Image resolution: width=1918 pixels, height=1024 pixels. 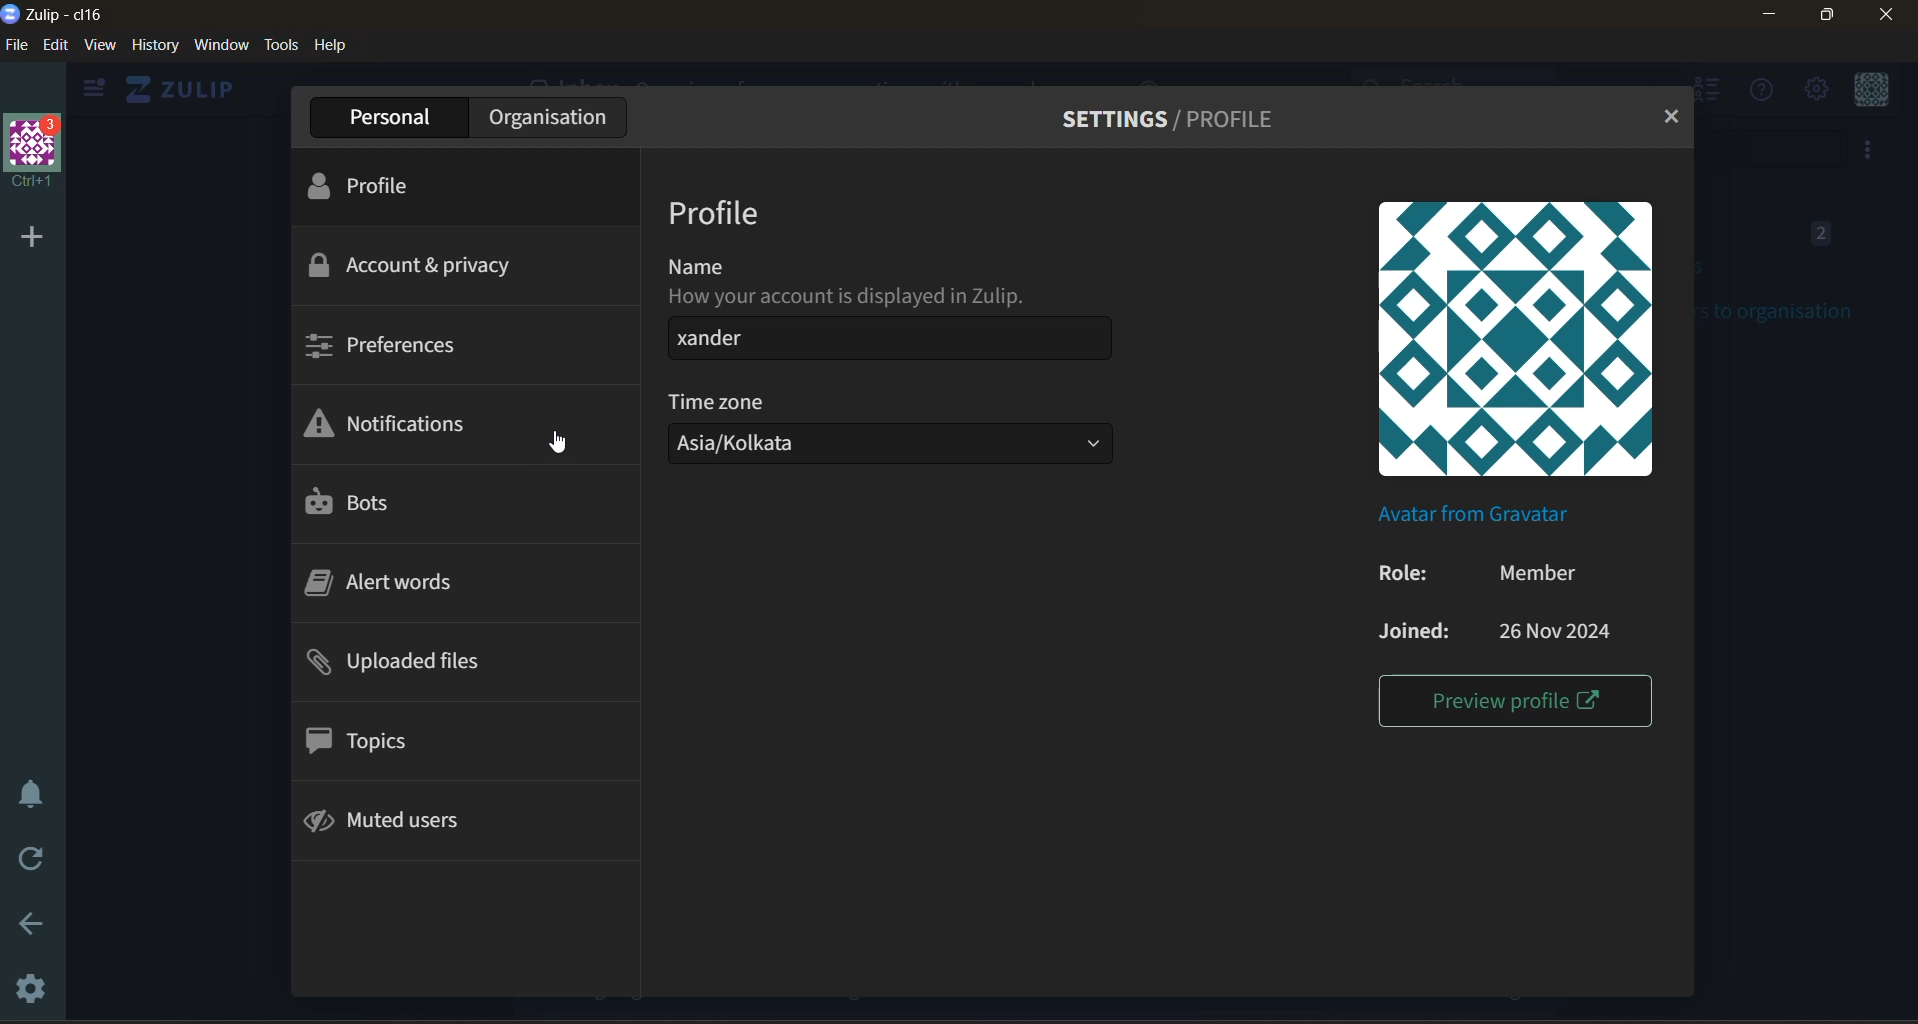 I want to click on bots, so click(x=356, y=503).